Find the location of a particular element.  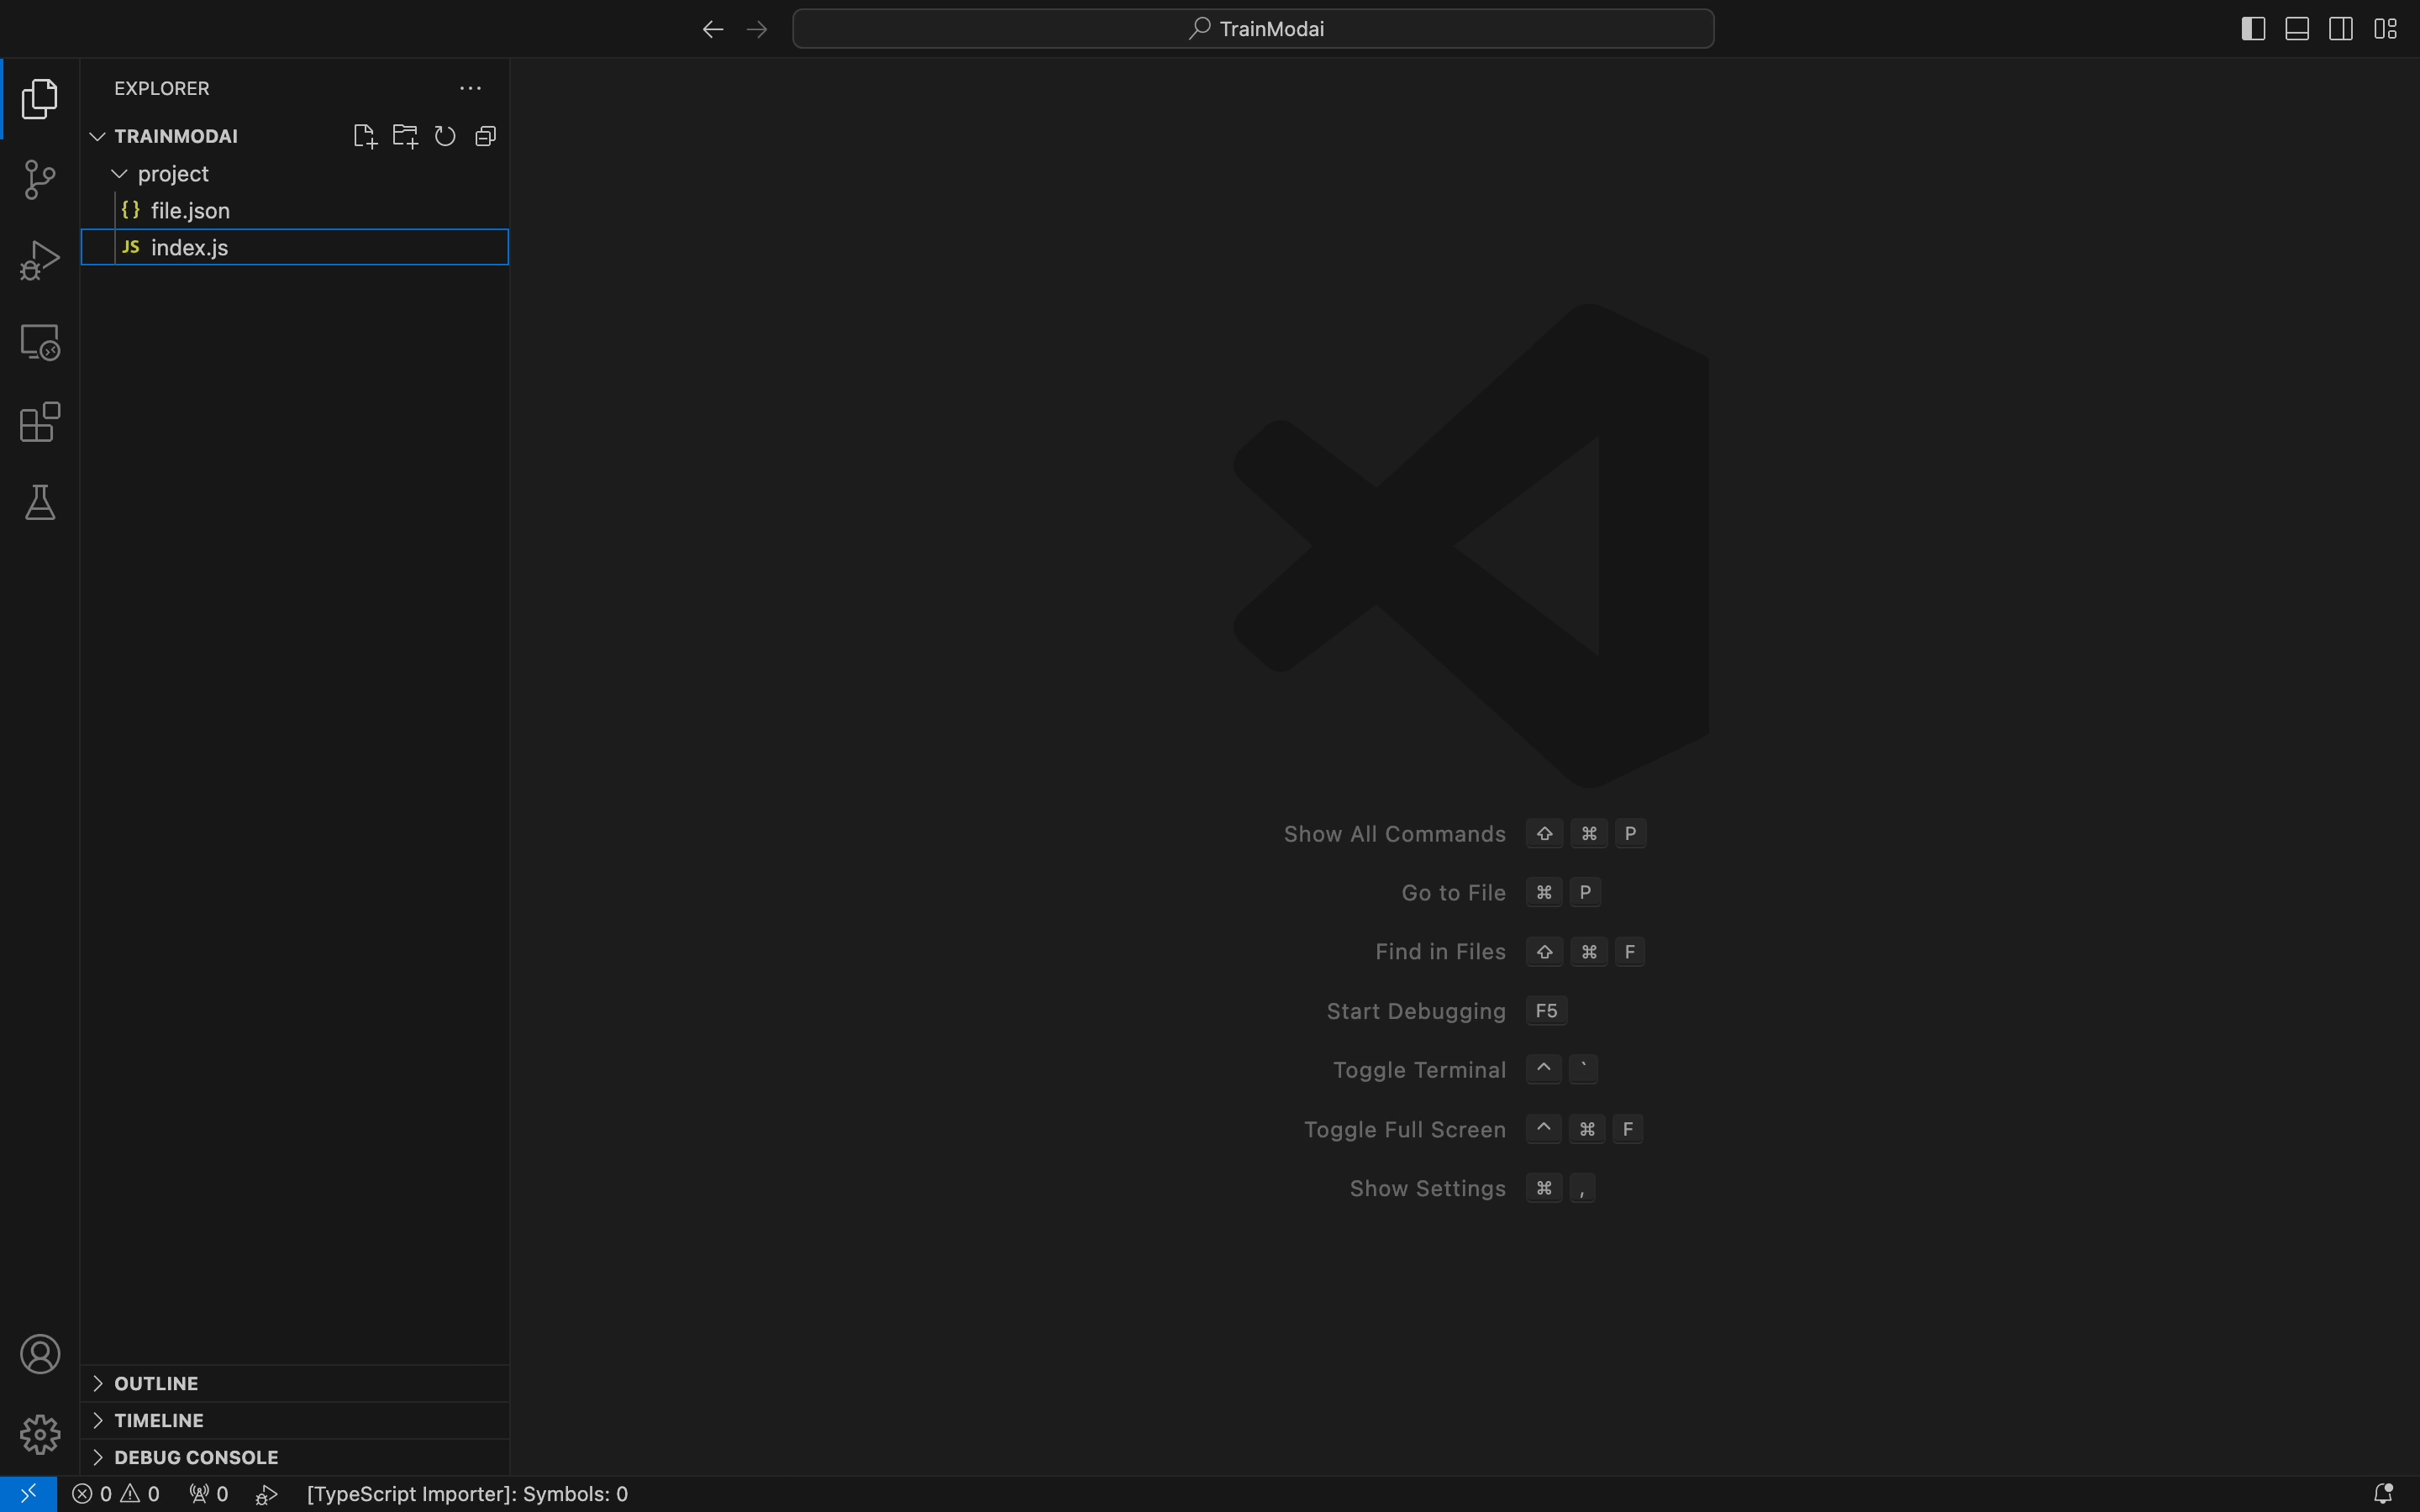

create file is located at coordinates (362, 137).